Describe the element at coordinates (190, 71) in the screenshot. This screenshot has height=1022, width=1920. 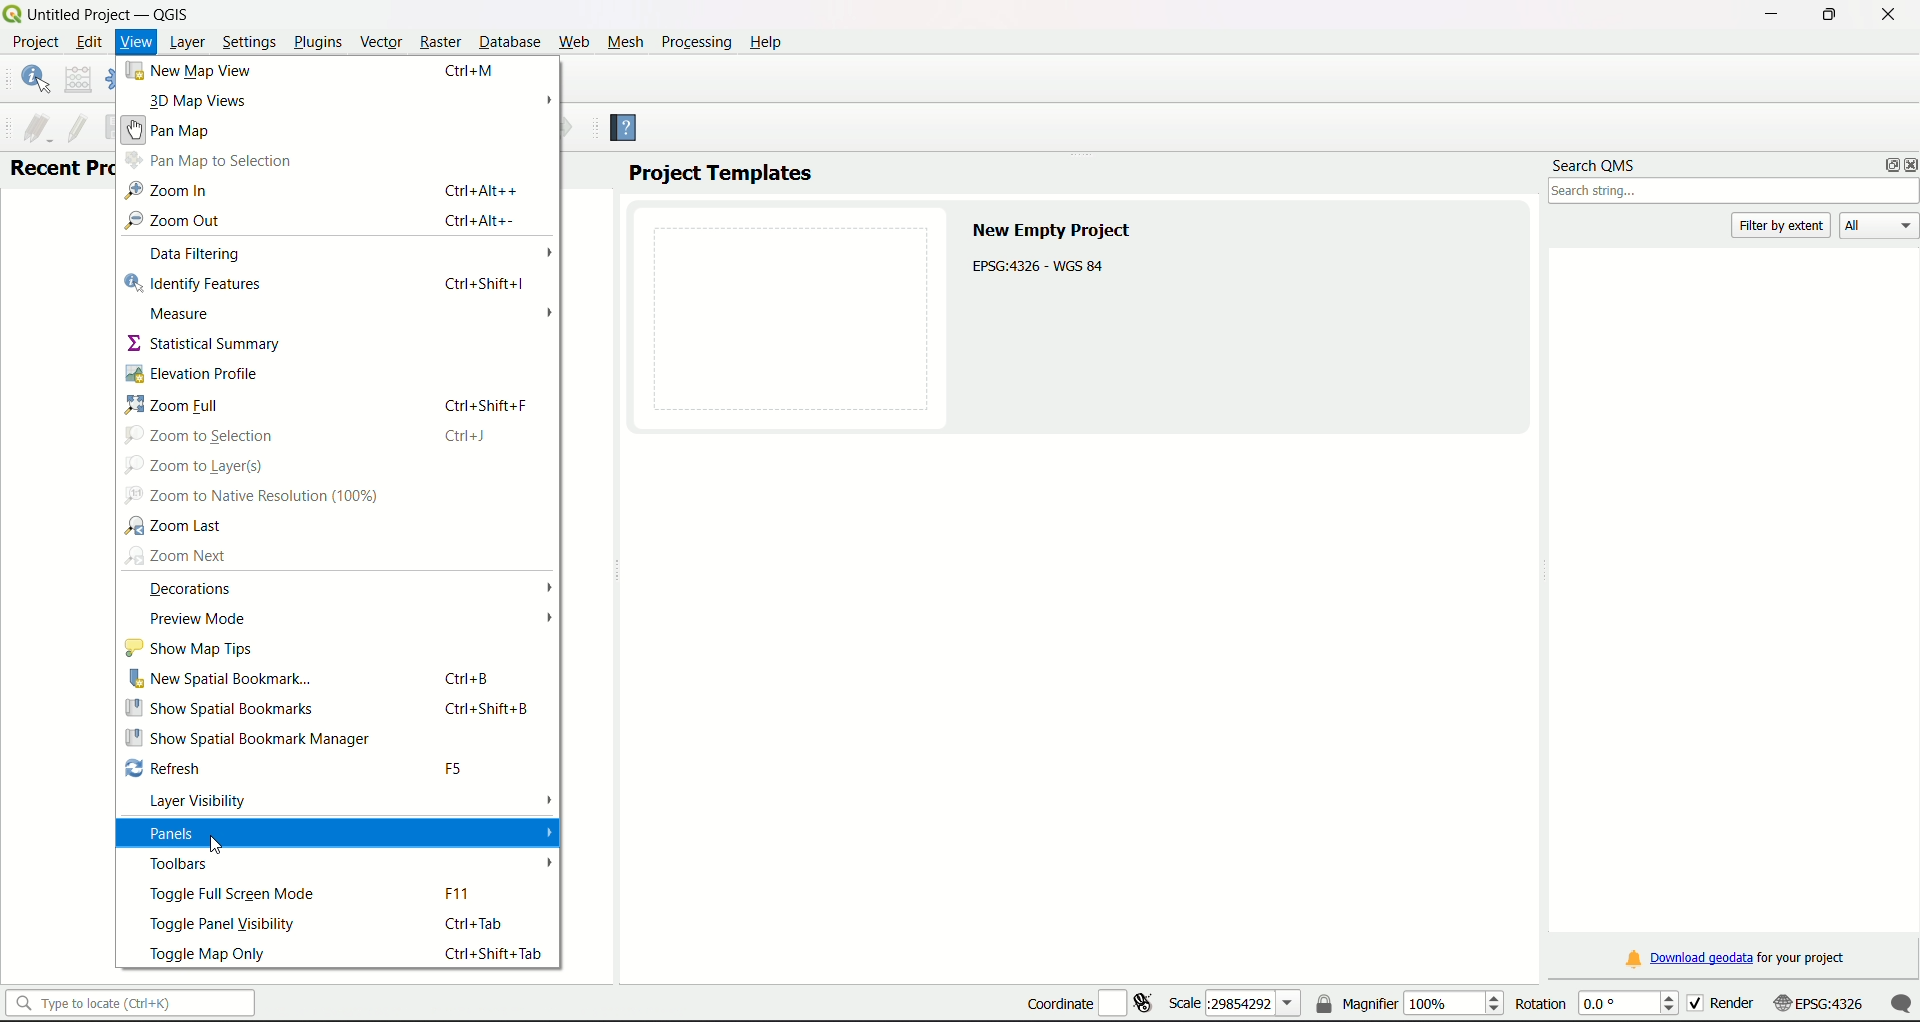
I see `New Map View` at that location.